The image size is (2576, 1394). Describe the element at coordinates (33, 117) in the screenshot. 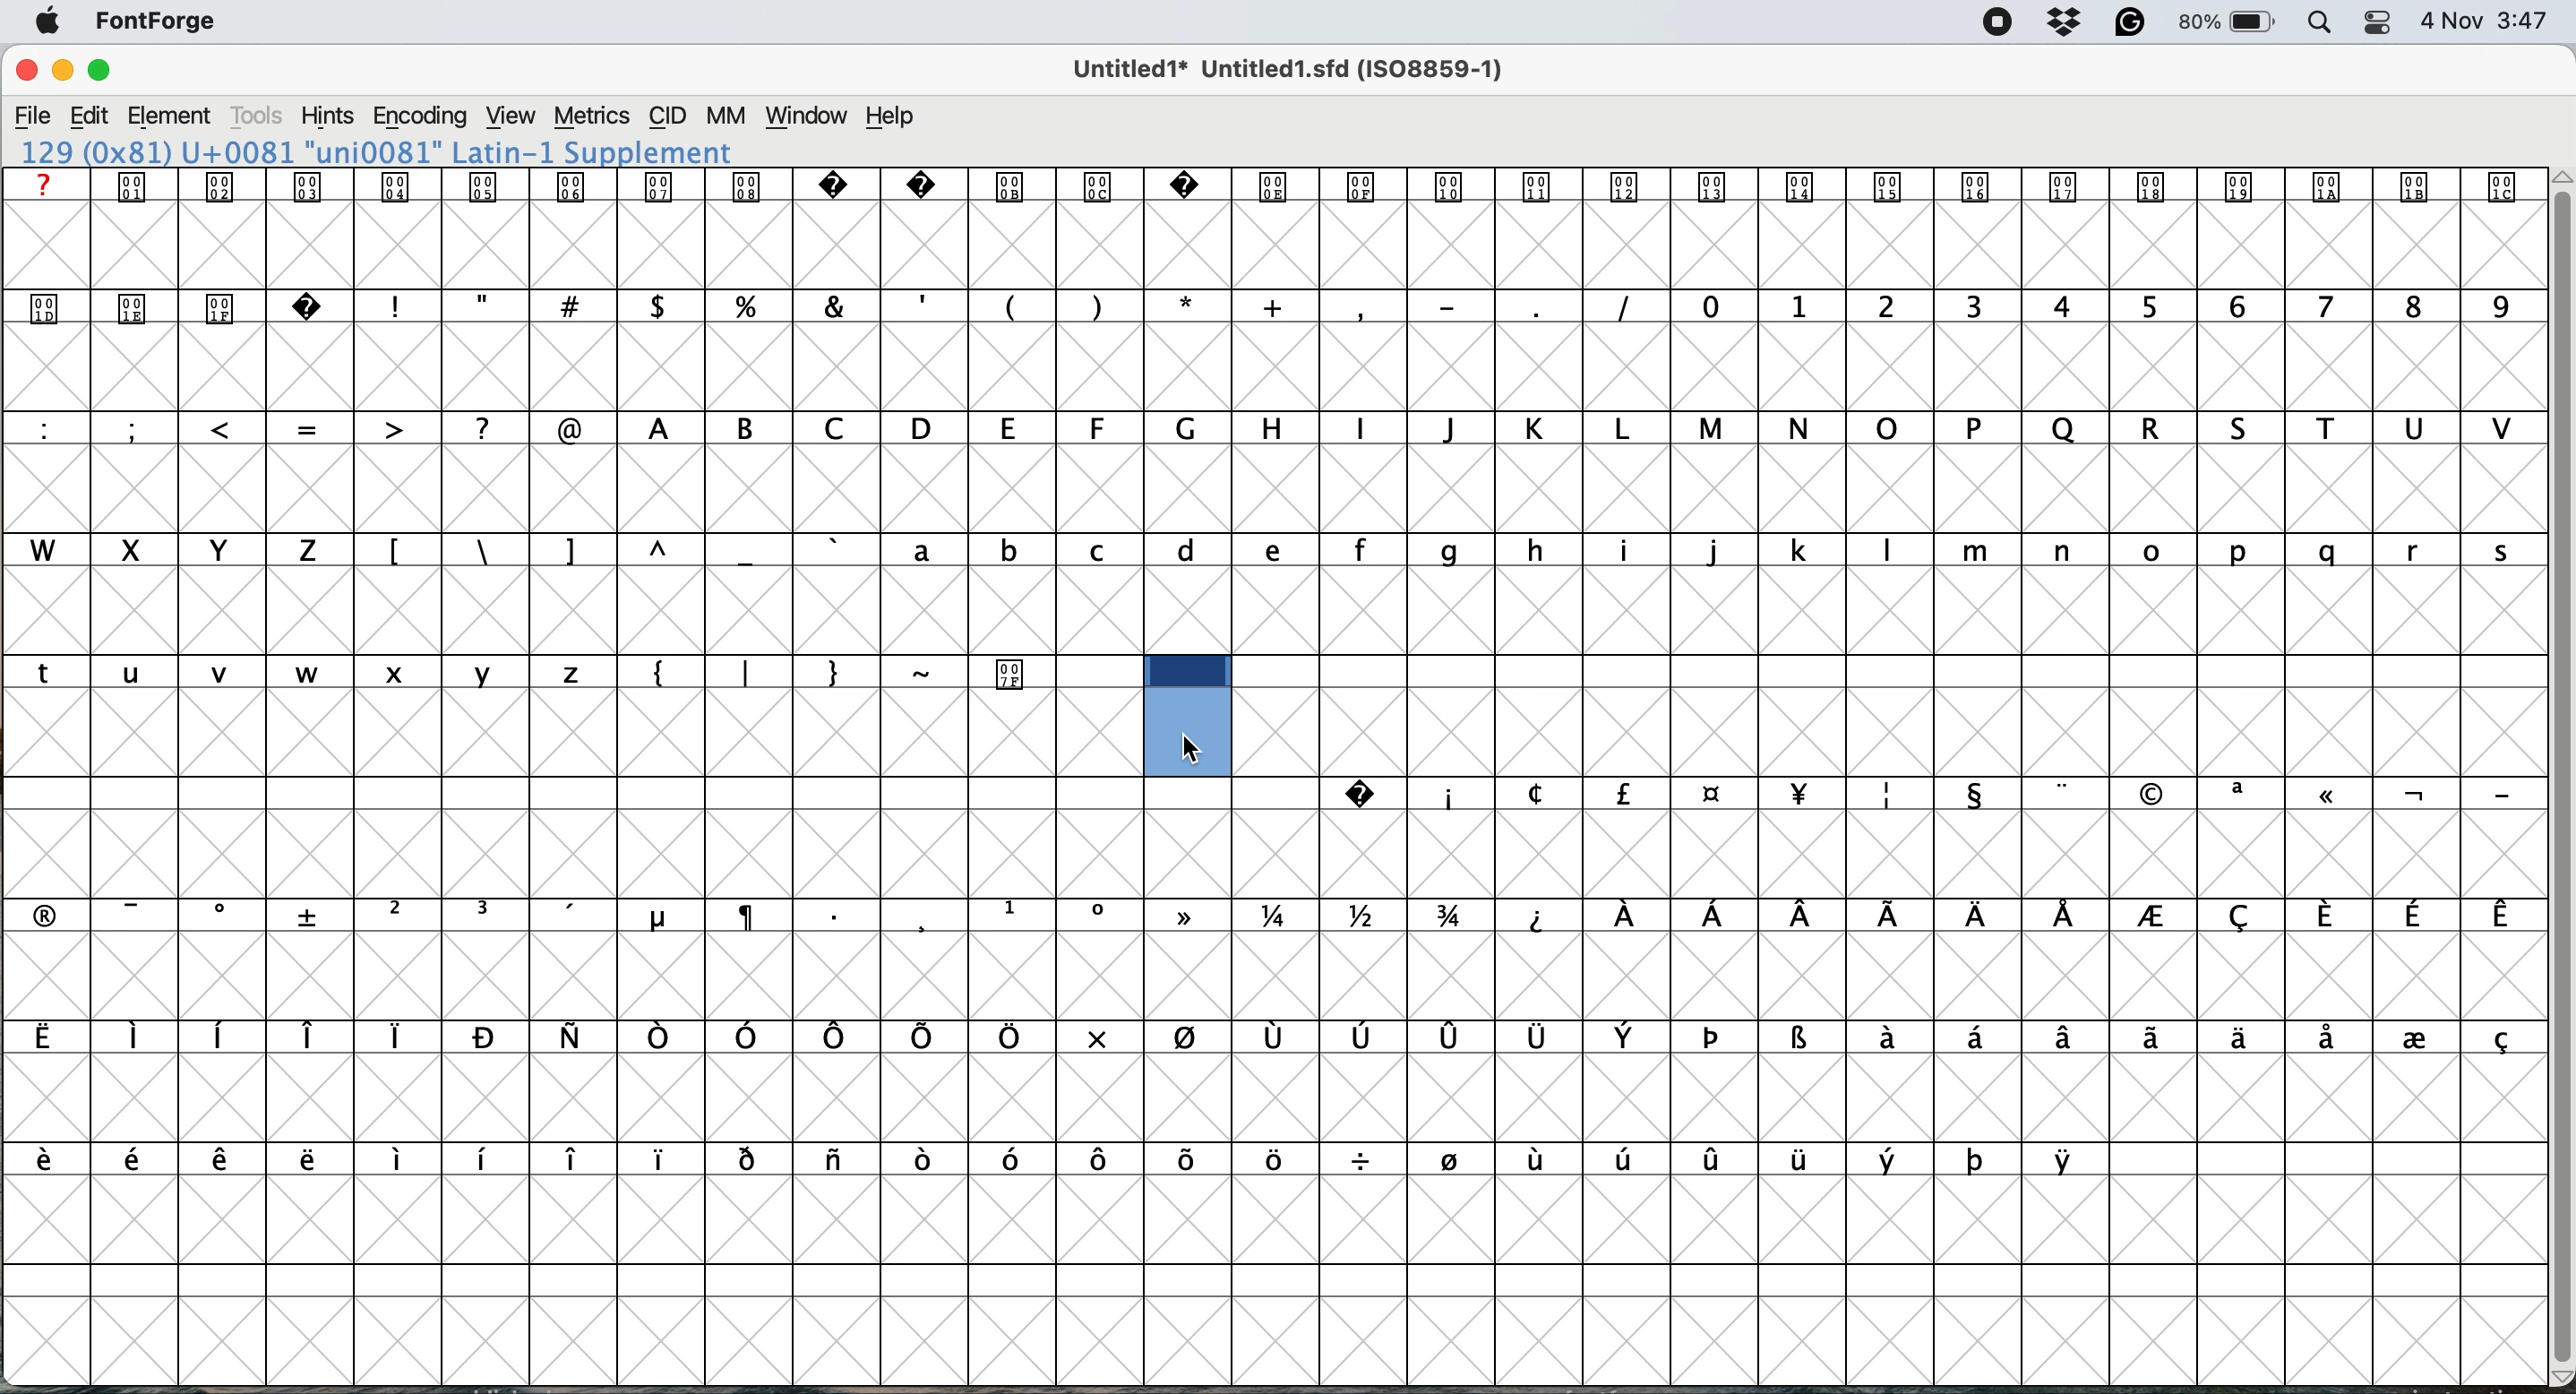

I see `File` at that location.